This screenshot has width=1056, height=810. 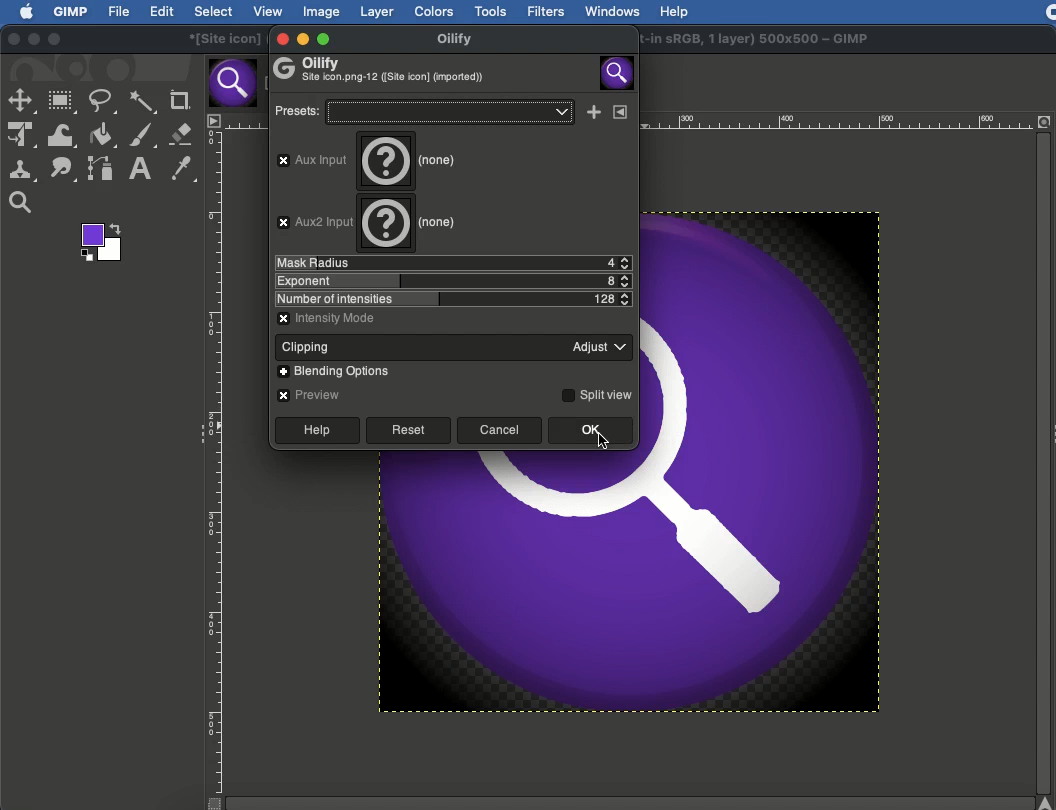 What do you see at coordinates (598, 393) in the screenshot?
I see `Split view` at bounding box center [598, 393].